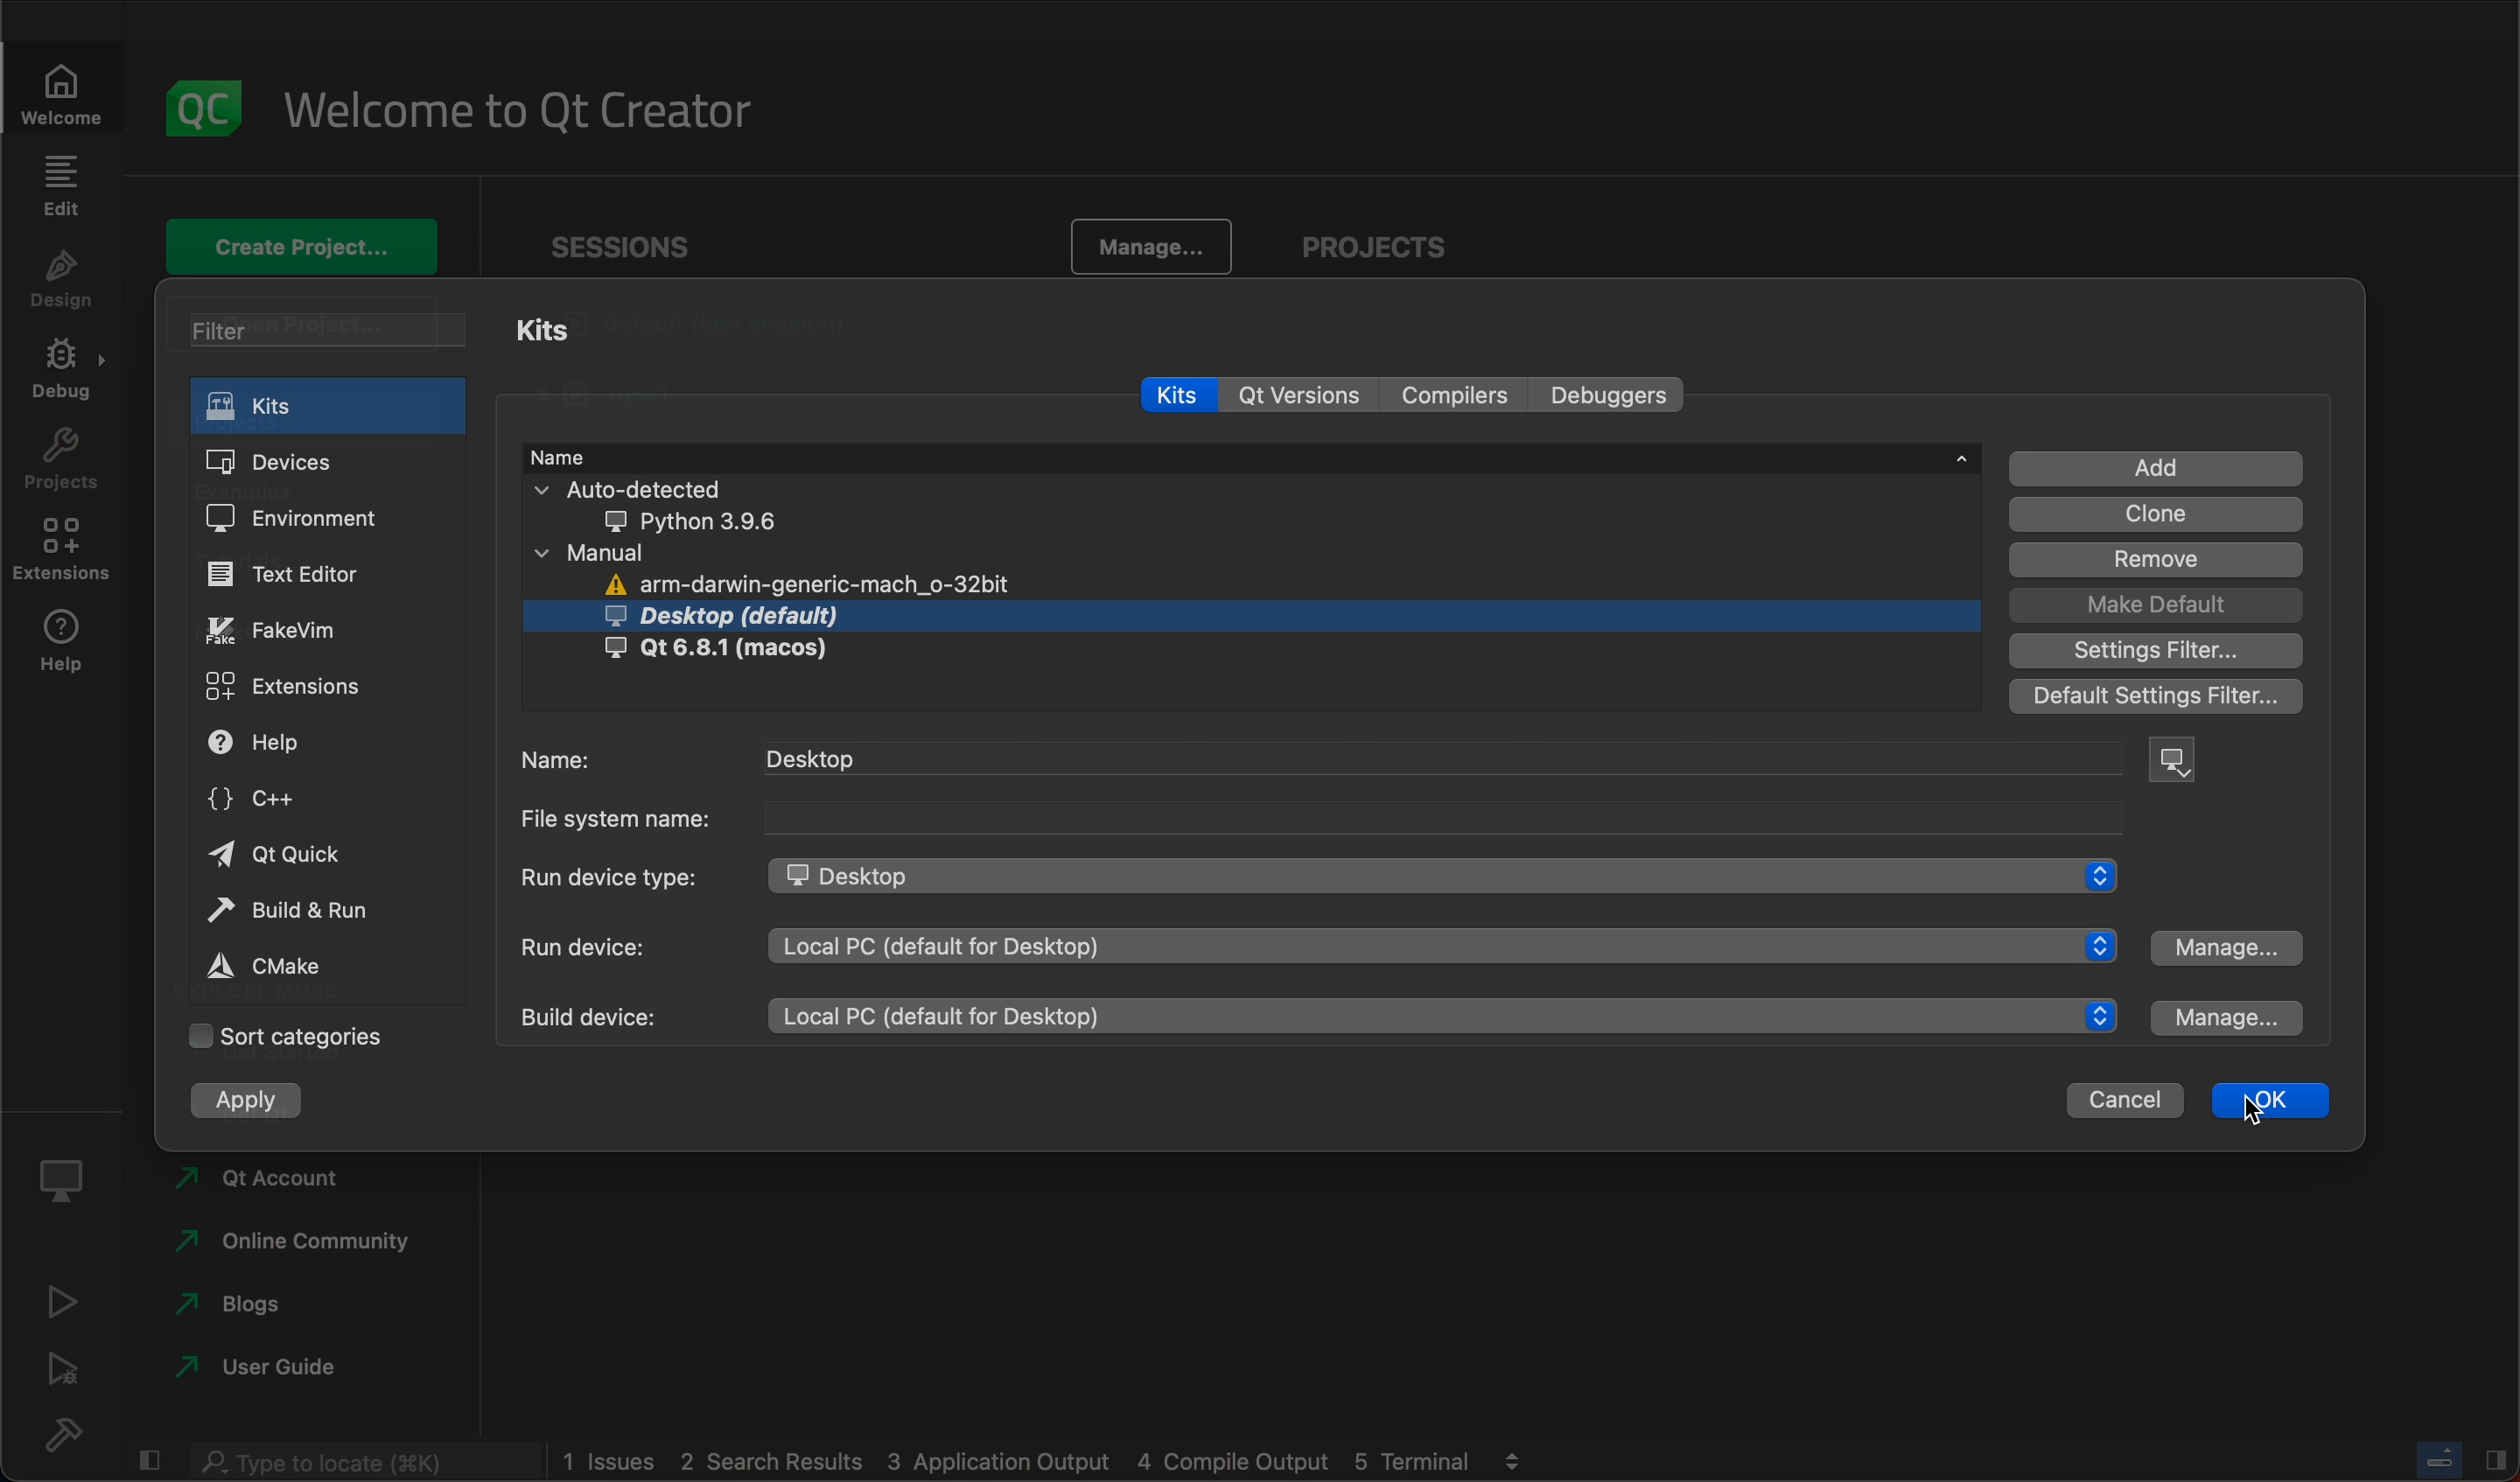 The height and width of the screenshot is (1482, 2520). Describe the element at coordinates (64, 1441) in the screenshot. I see `build` at that location.